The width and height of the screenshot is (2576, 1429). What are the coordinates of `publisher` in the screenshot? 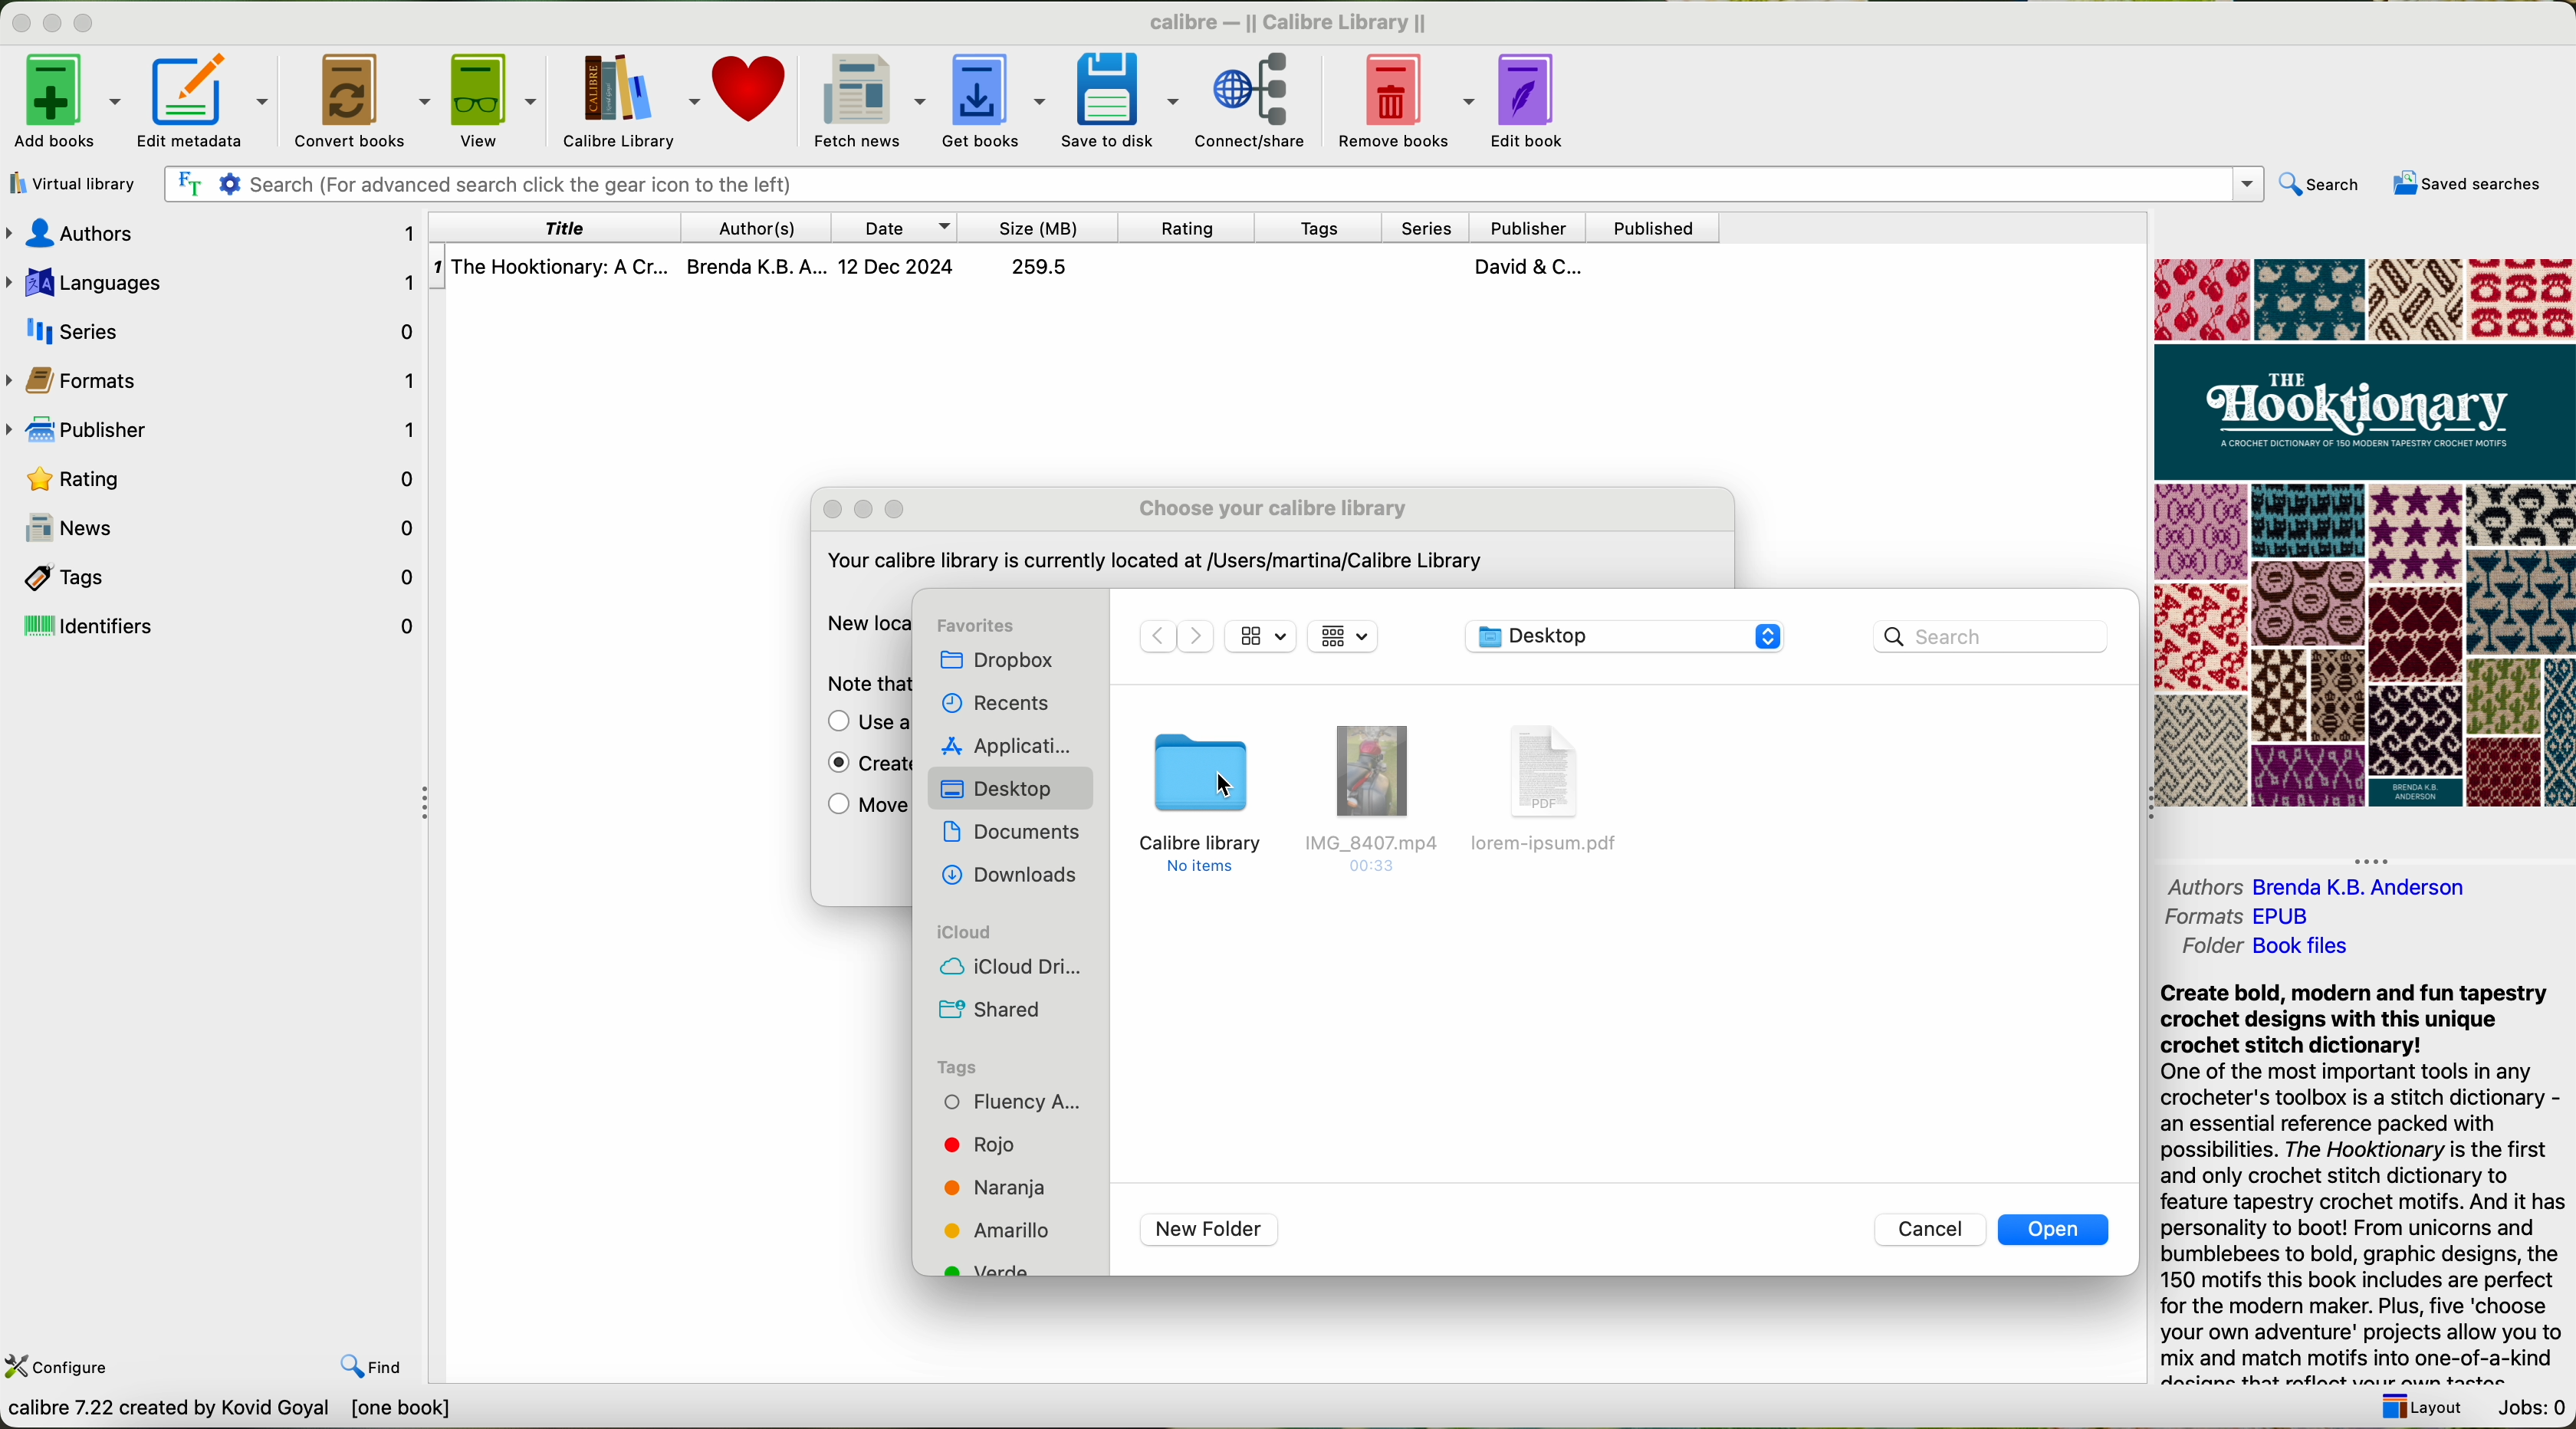 It's located at (1536, 223).